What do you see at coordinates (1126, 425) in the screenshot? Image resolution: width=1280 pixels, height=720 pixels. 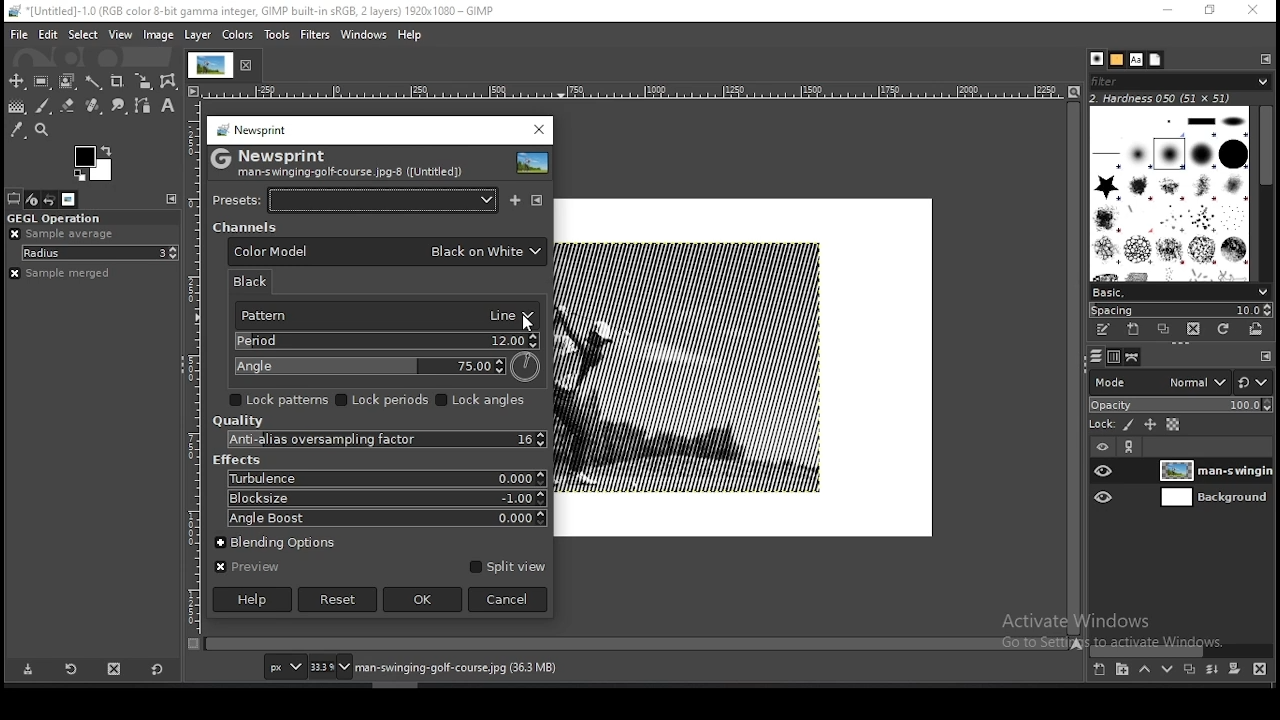 I see `lock pixels` at bounding box center [1126, 425].